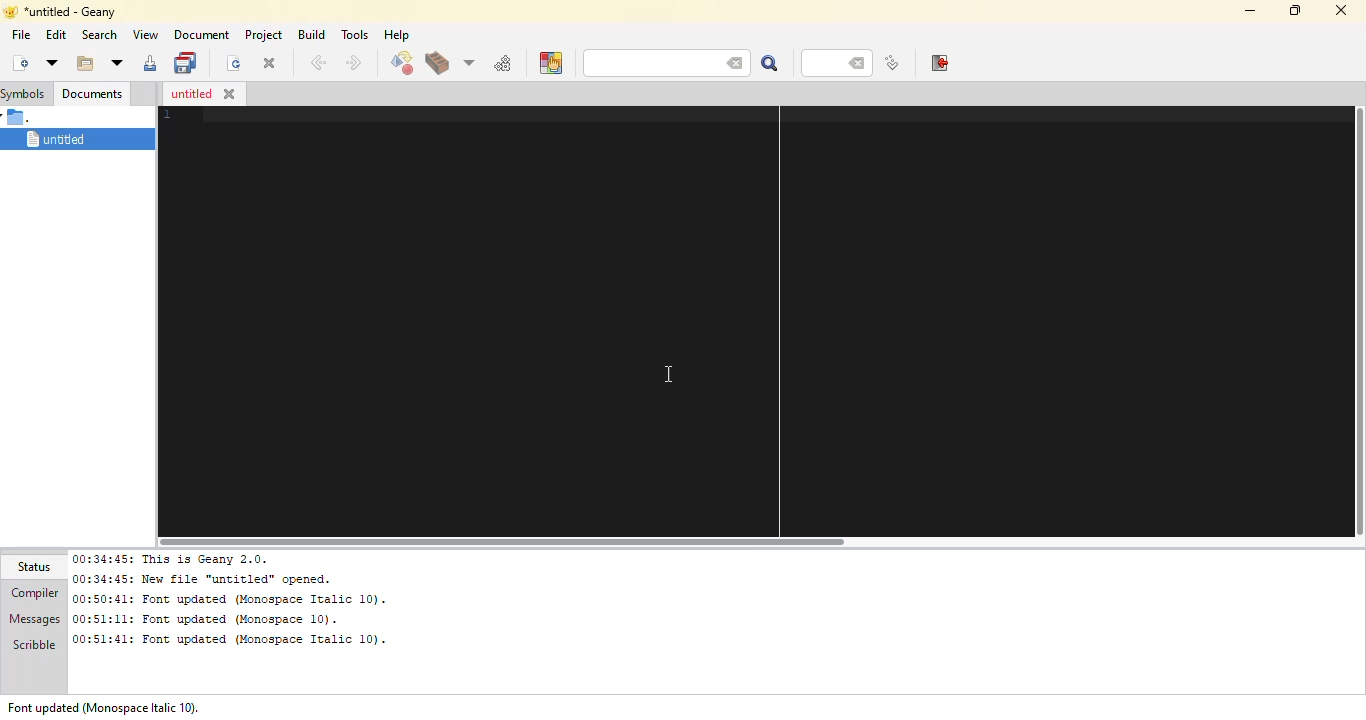 Image resolution: width=1366 pixels, height=720 pixels. Describe the element at coordinates (1340, 12) in the screenshot. I see `close` at that location.